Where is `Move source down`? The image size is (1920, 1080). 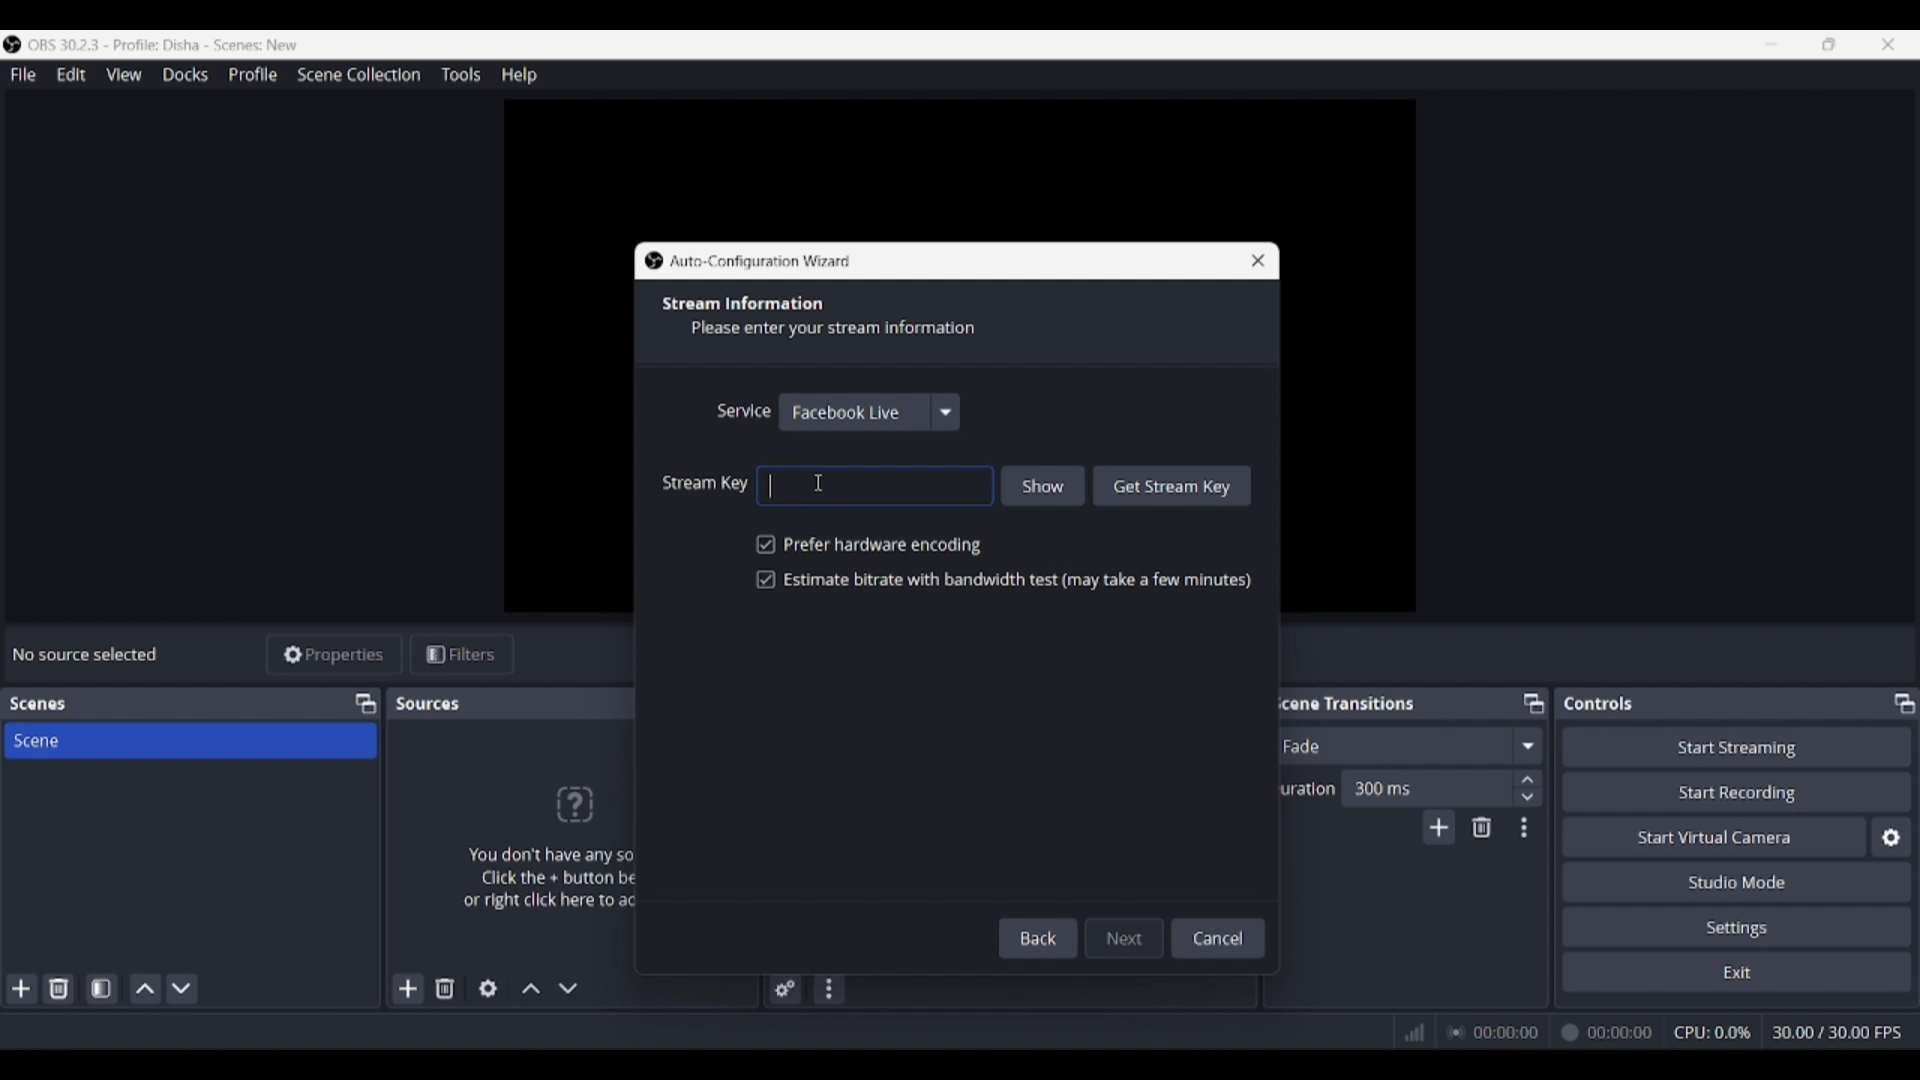
Move source down is located at coordinates (568, 988).